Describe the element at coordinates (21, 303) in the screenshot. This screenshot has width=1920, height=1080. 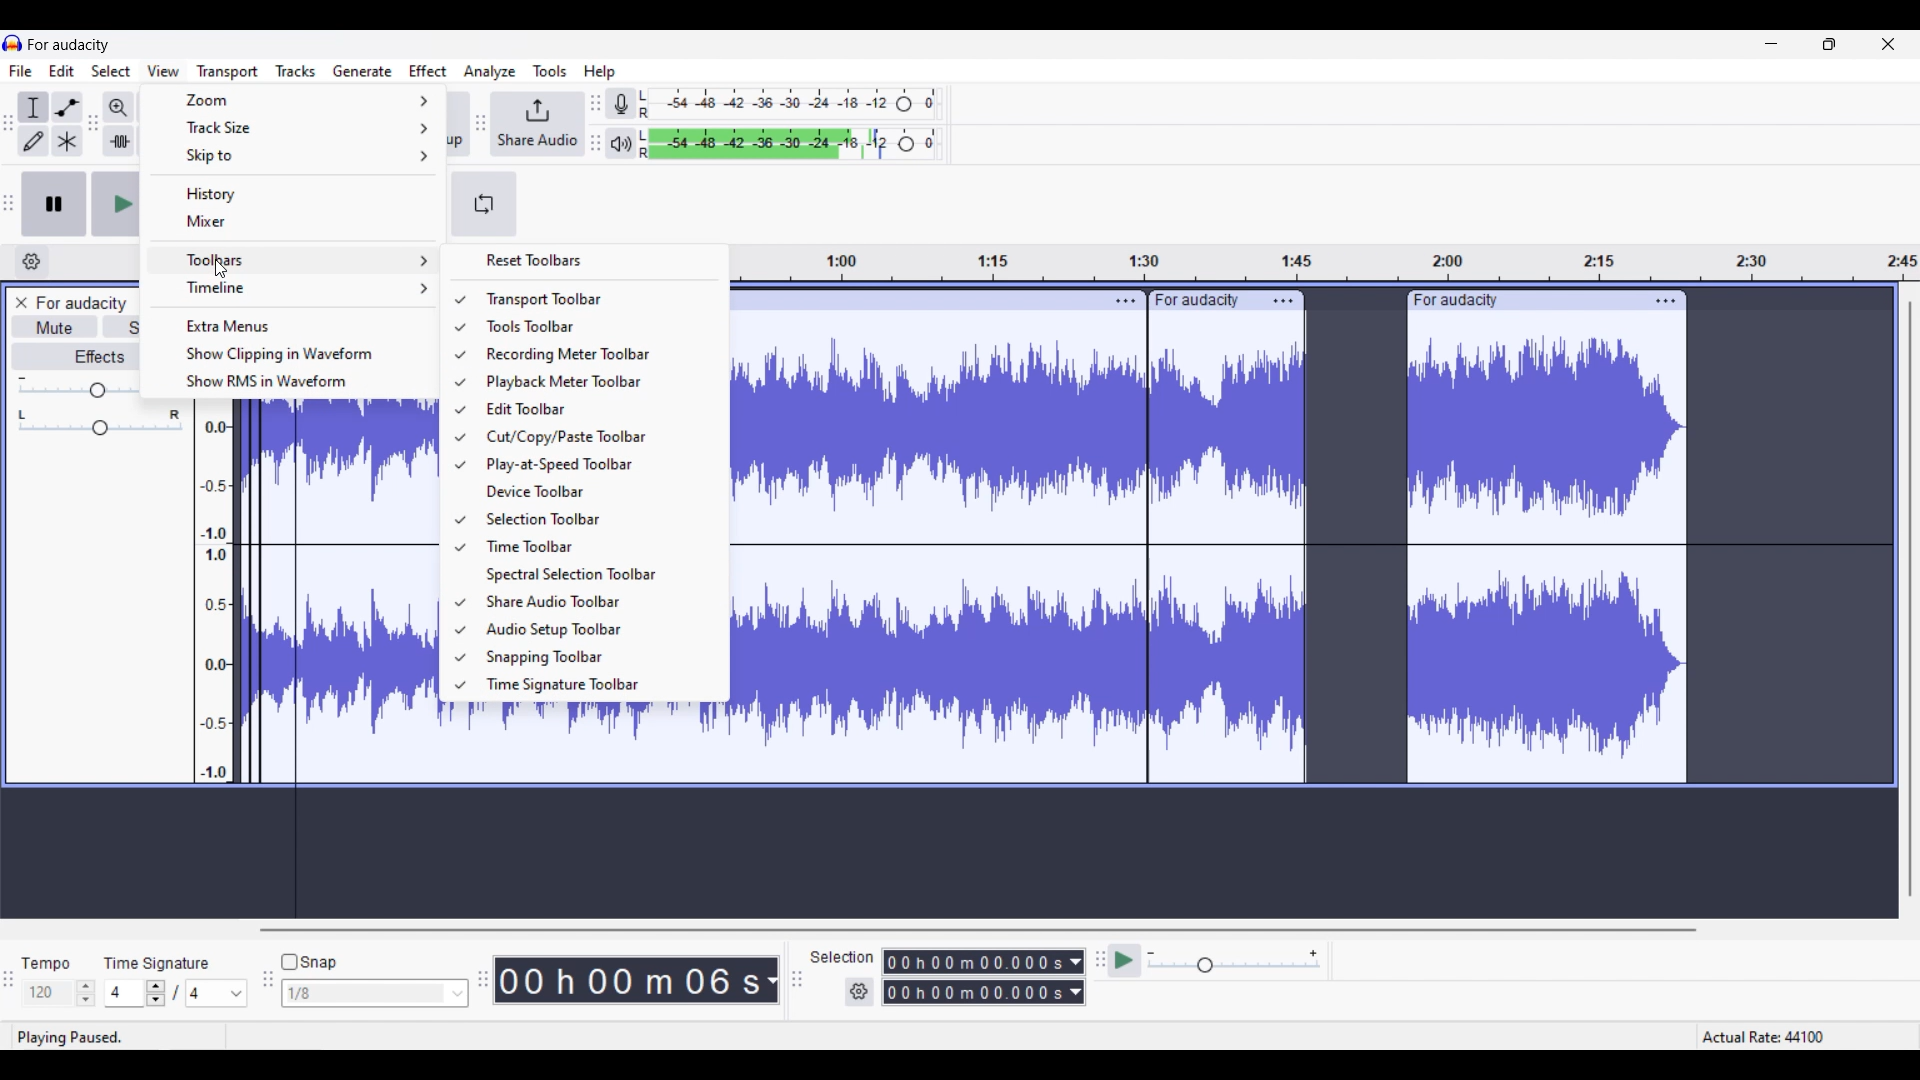
I see `Close track` at that location.